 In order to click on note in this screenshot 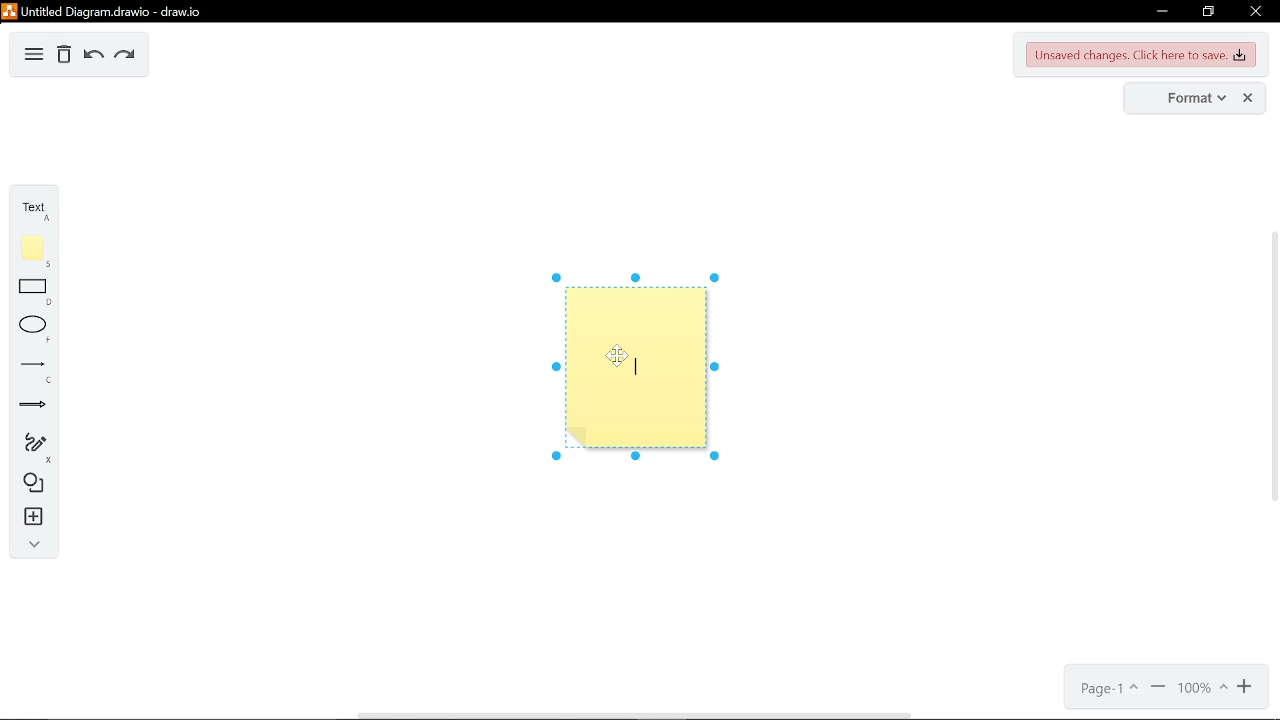, I will do `click(34, 251)`.